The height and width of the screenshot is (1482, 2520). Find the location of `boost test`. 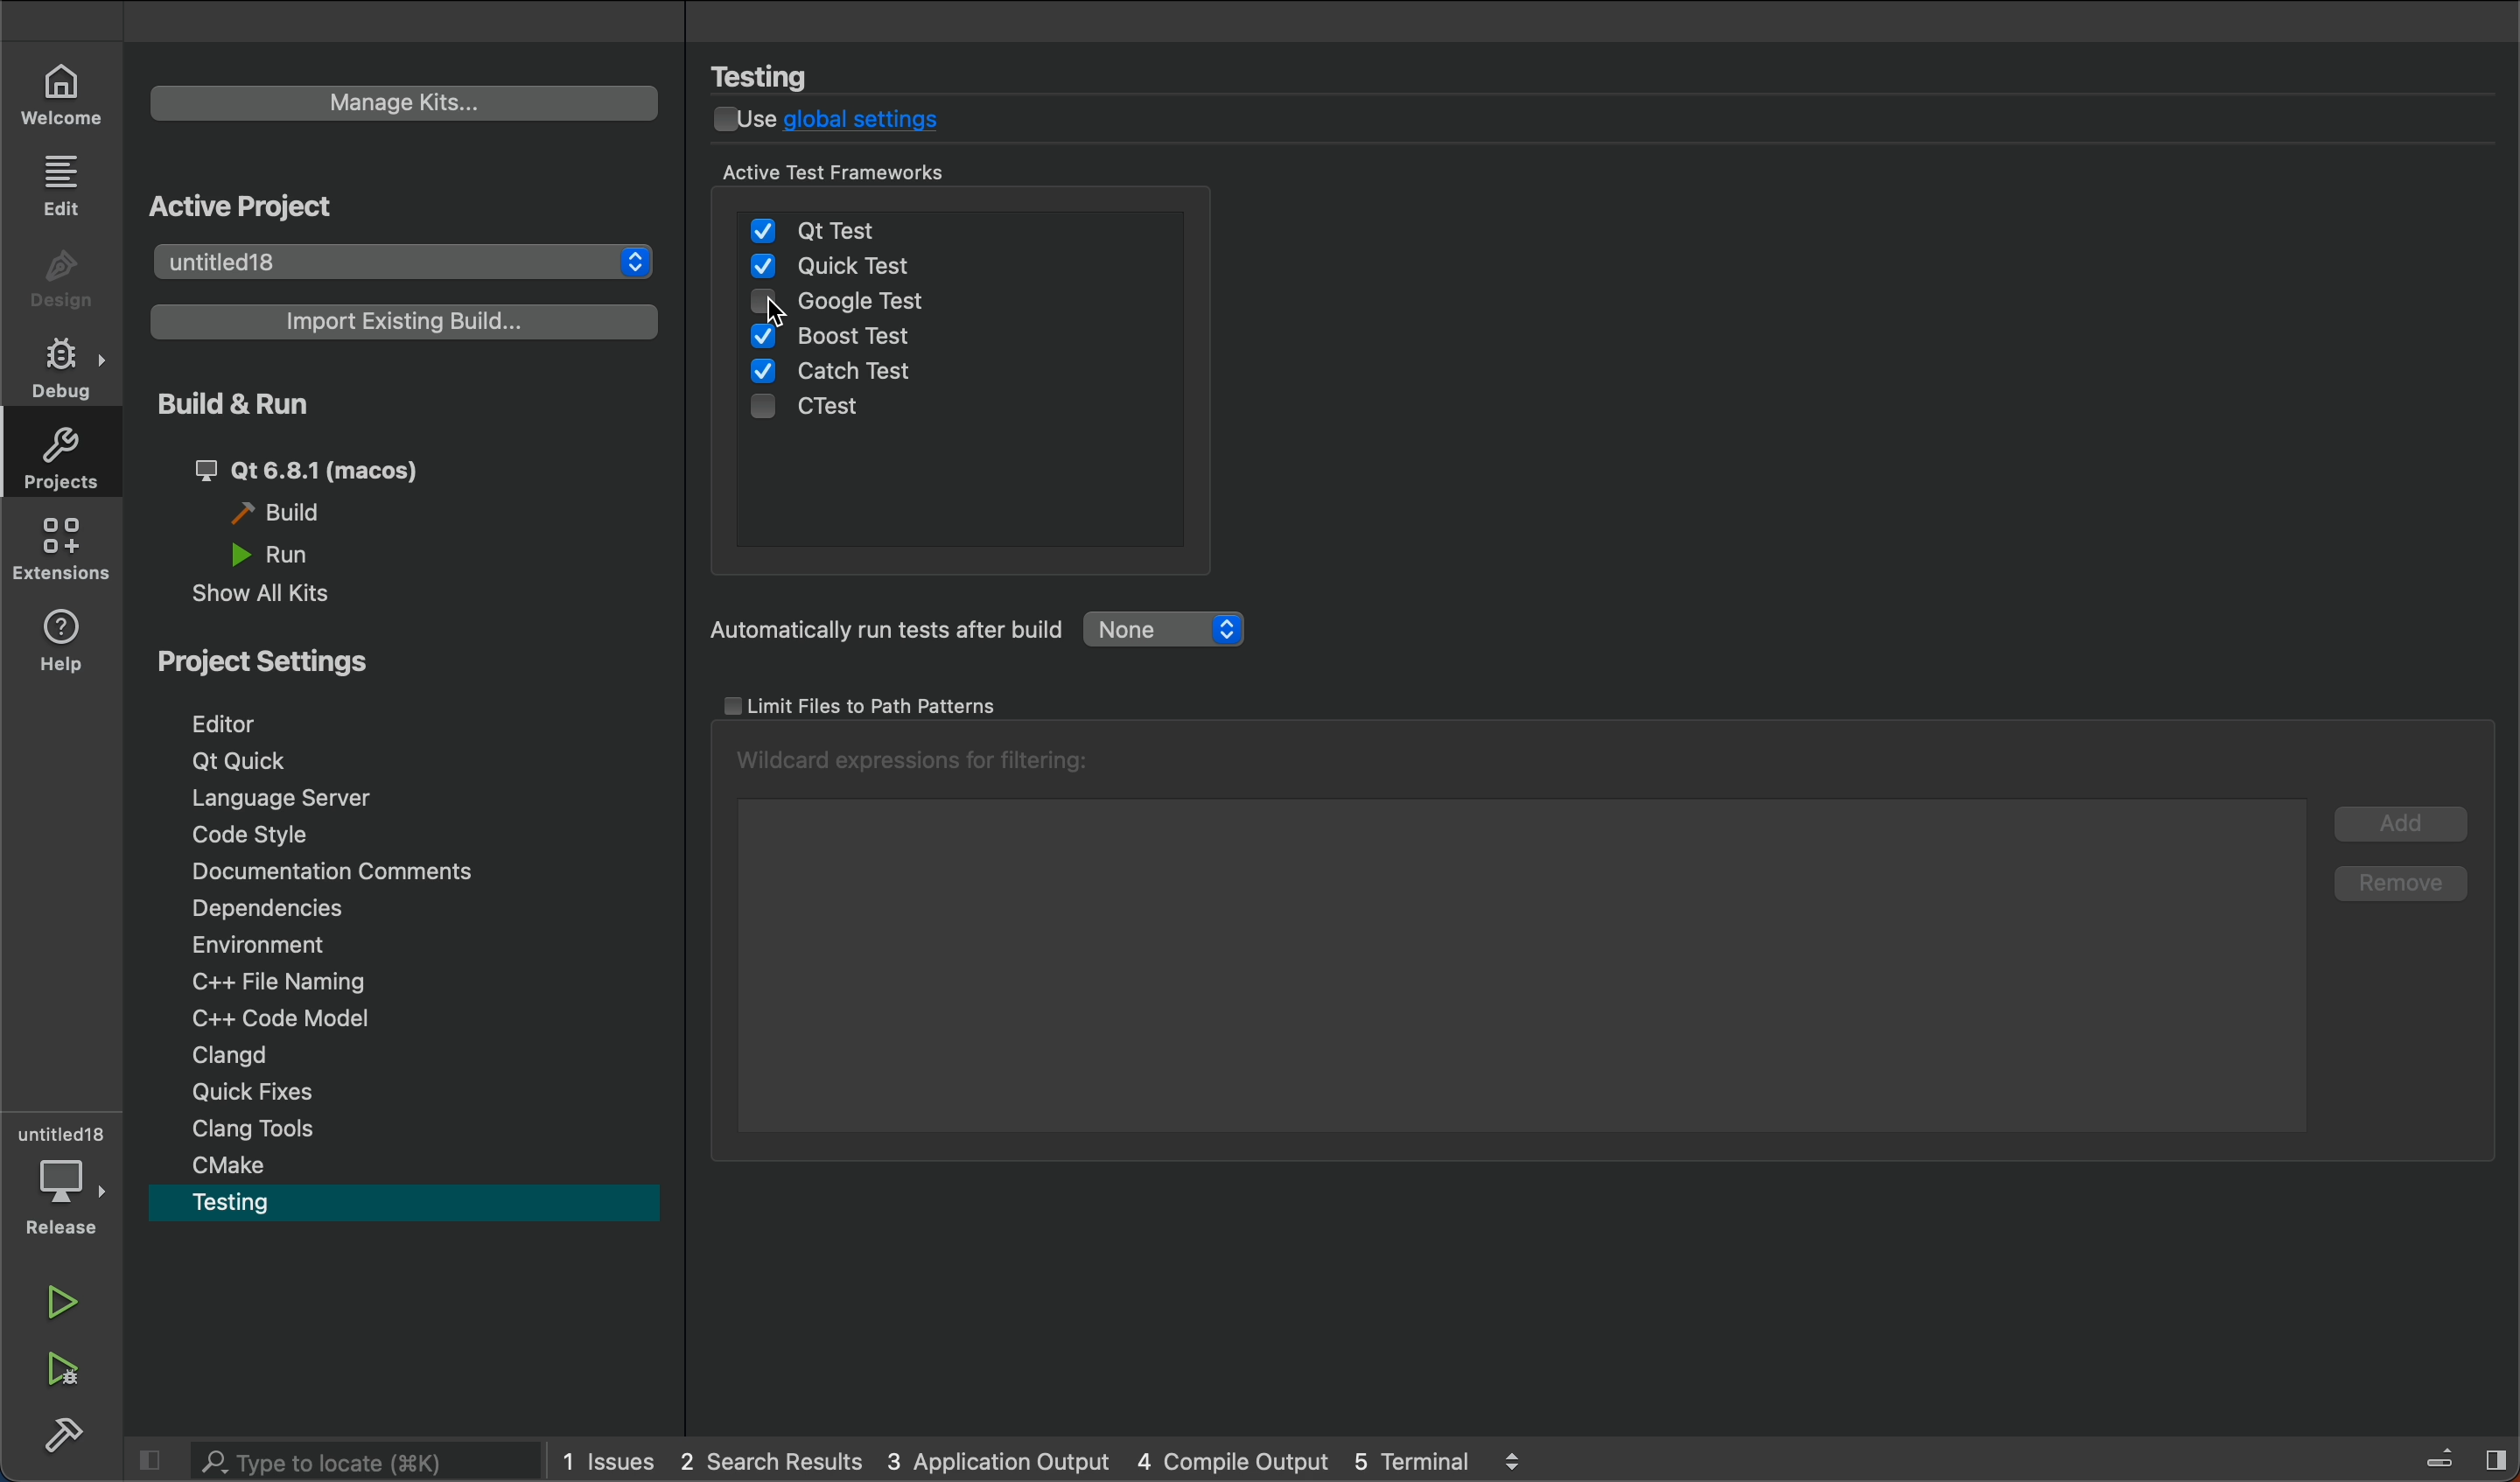

boost test is located at coordinates (834, 339).